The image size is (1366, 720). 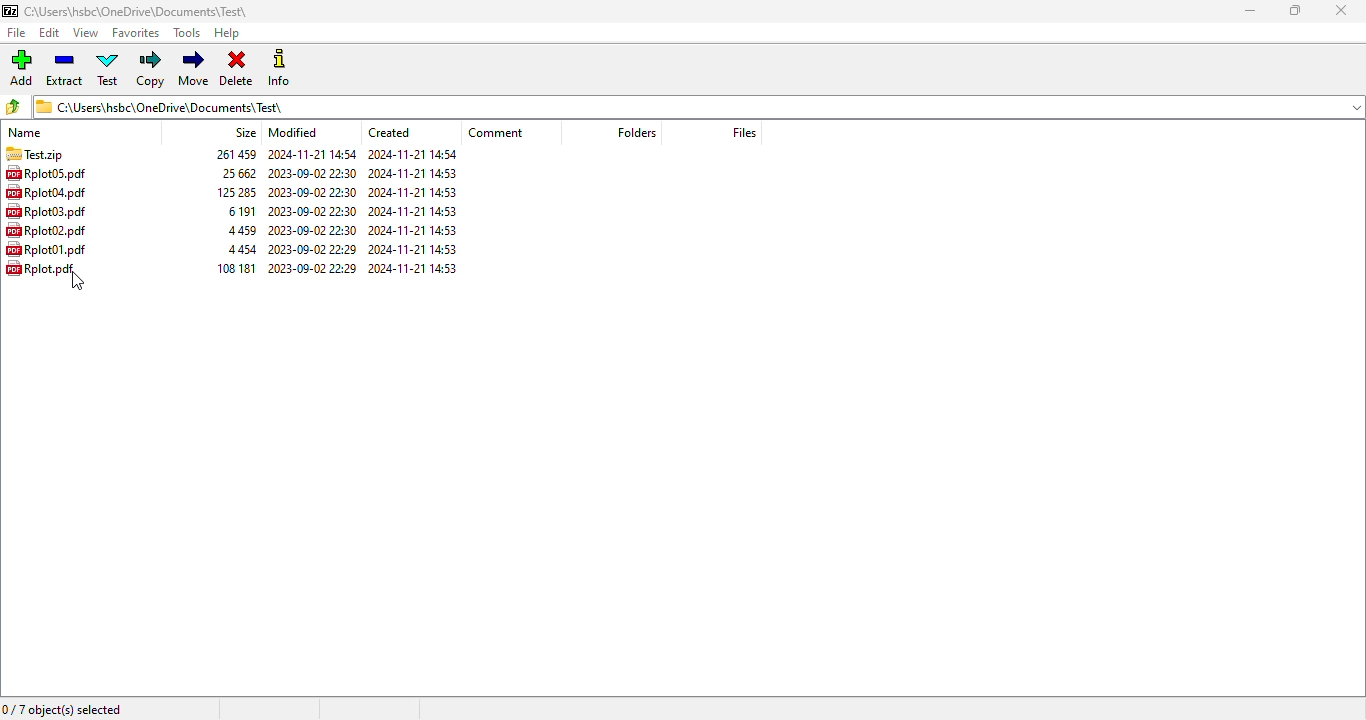 What do you see at coordinates (312, 269) in the screenshot?
I see `2023-00-02 22:29` at bounding box center [312, 269].